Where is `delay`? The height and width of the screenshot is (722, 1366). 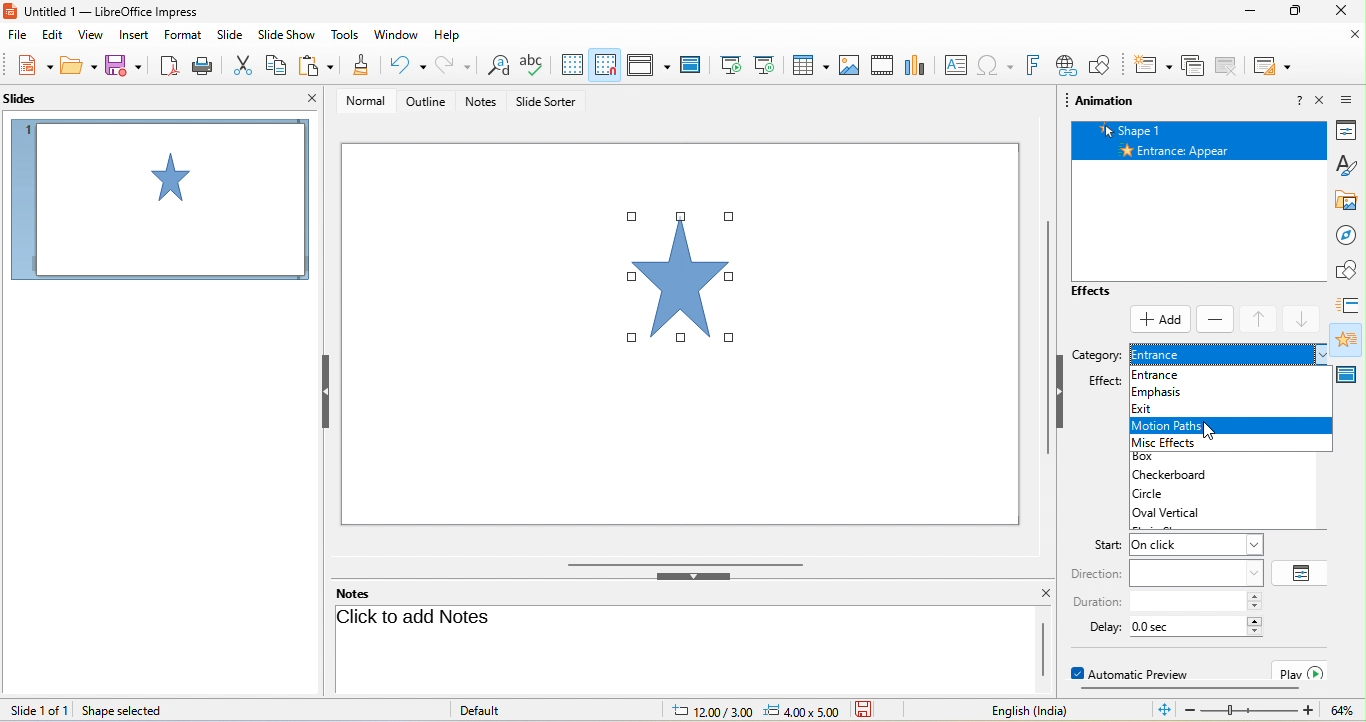 delay is located at coordinates (1098, 626).